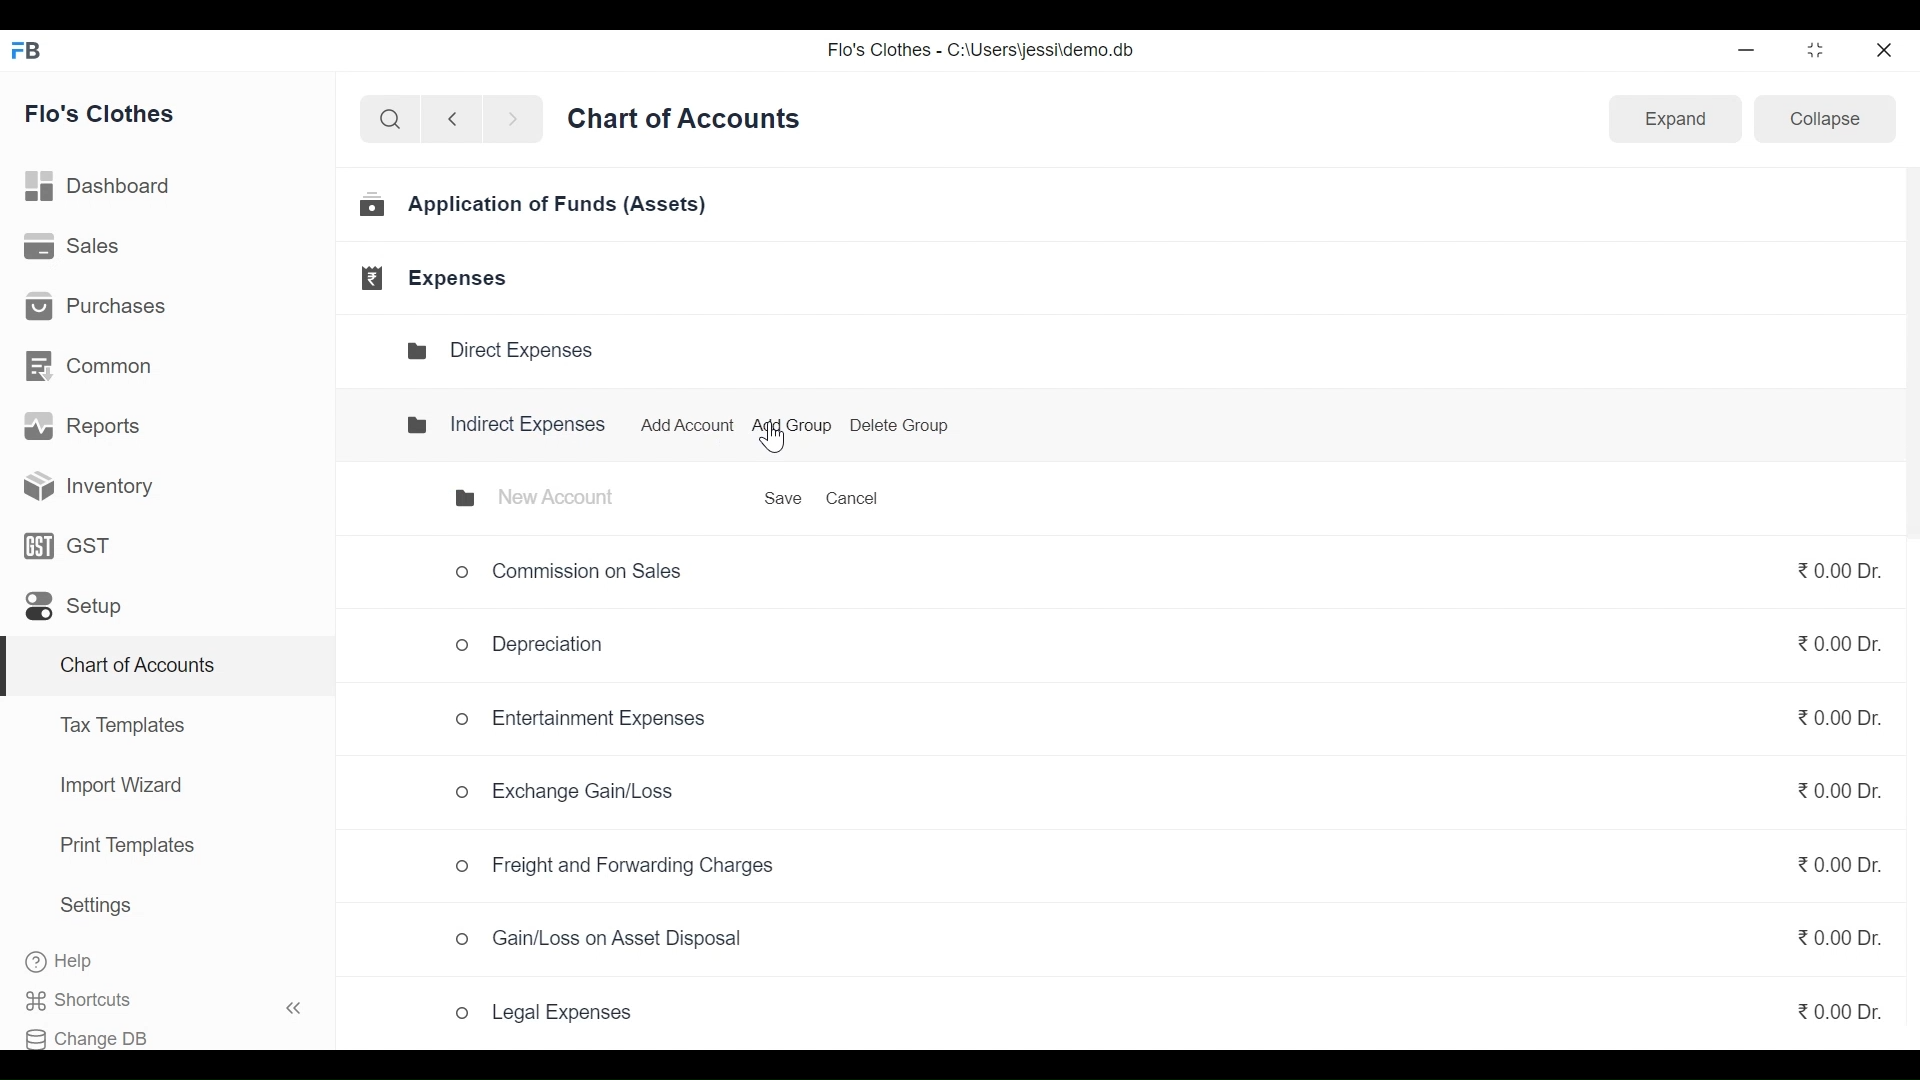 Image resolution: width=1920 pixels, height=1080 pixels. I want to click on Indirect Expenses, so click(506, 422).